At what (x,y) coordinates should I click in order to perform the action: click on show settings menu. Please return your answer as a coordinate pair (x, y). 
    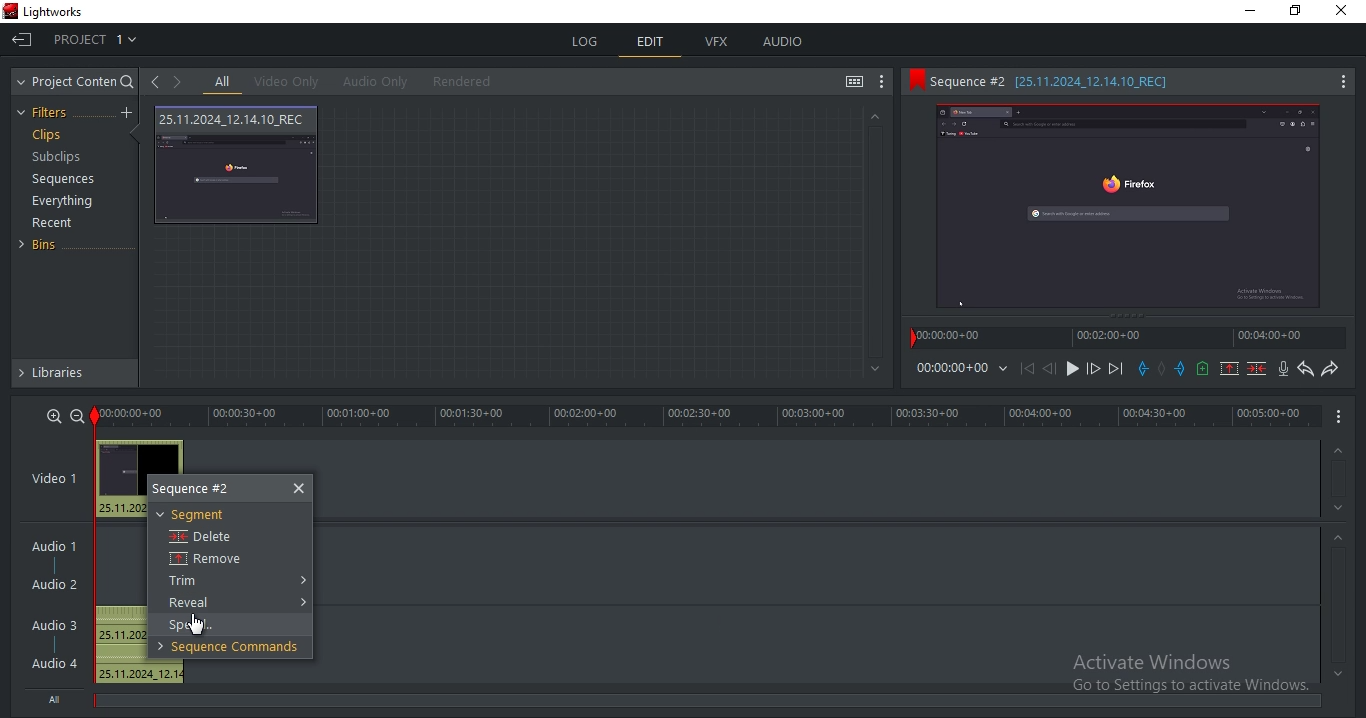
    Looking at the image, I should click on (884, 82).